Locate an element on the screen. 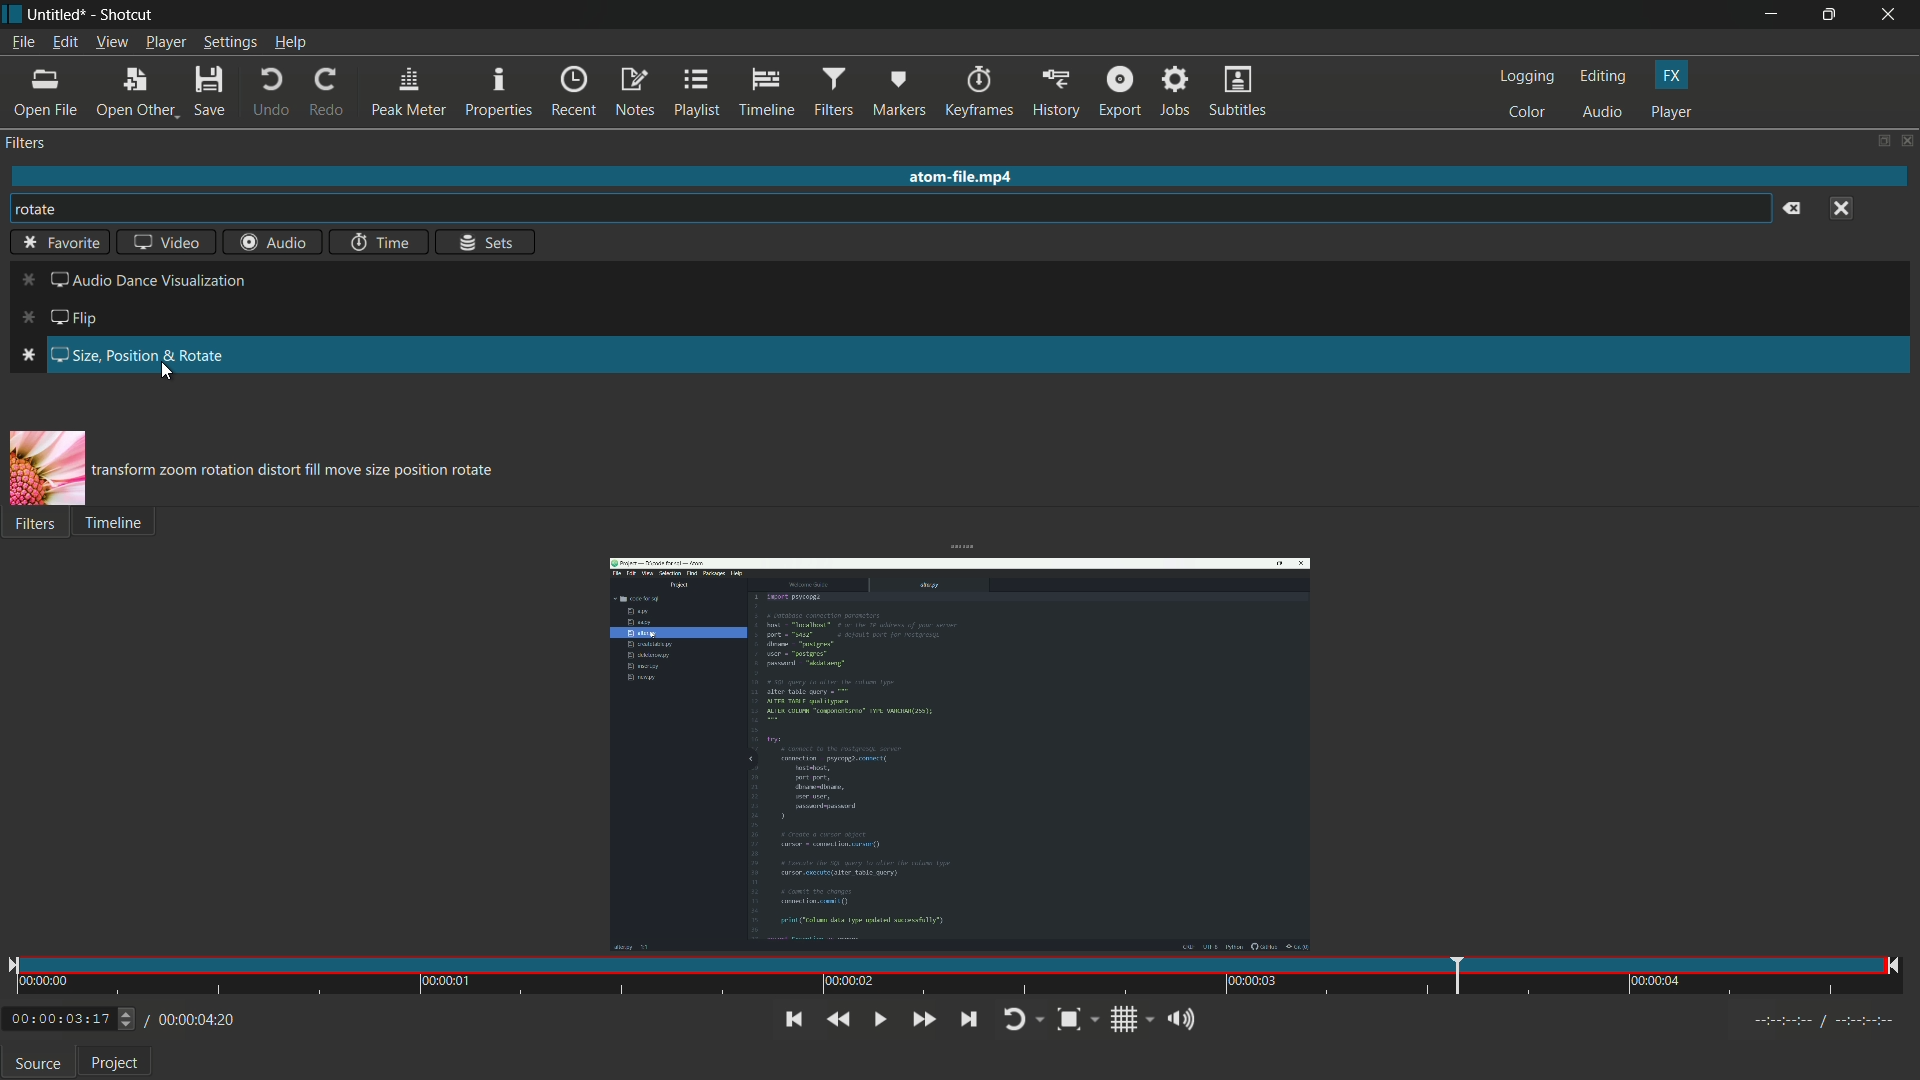 This screenshot has width=1920, height=1080. fx is located at coordinates (1673, 74).